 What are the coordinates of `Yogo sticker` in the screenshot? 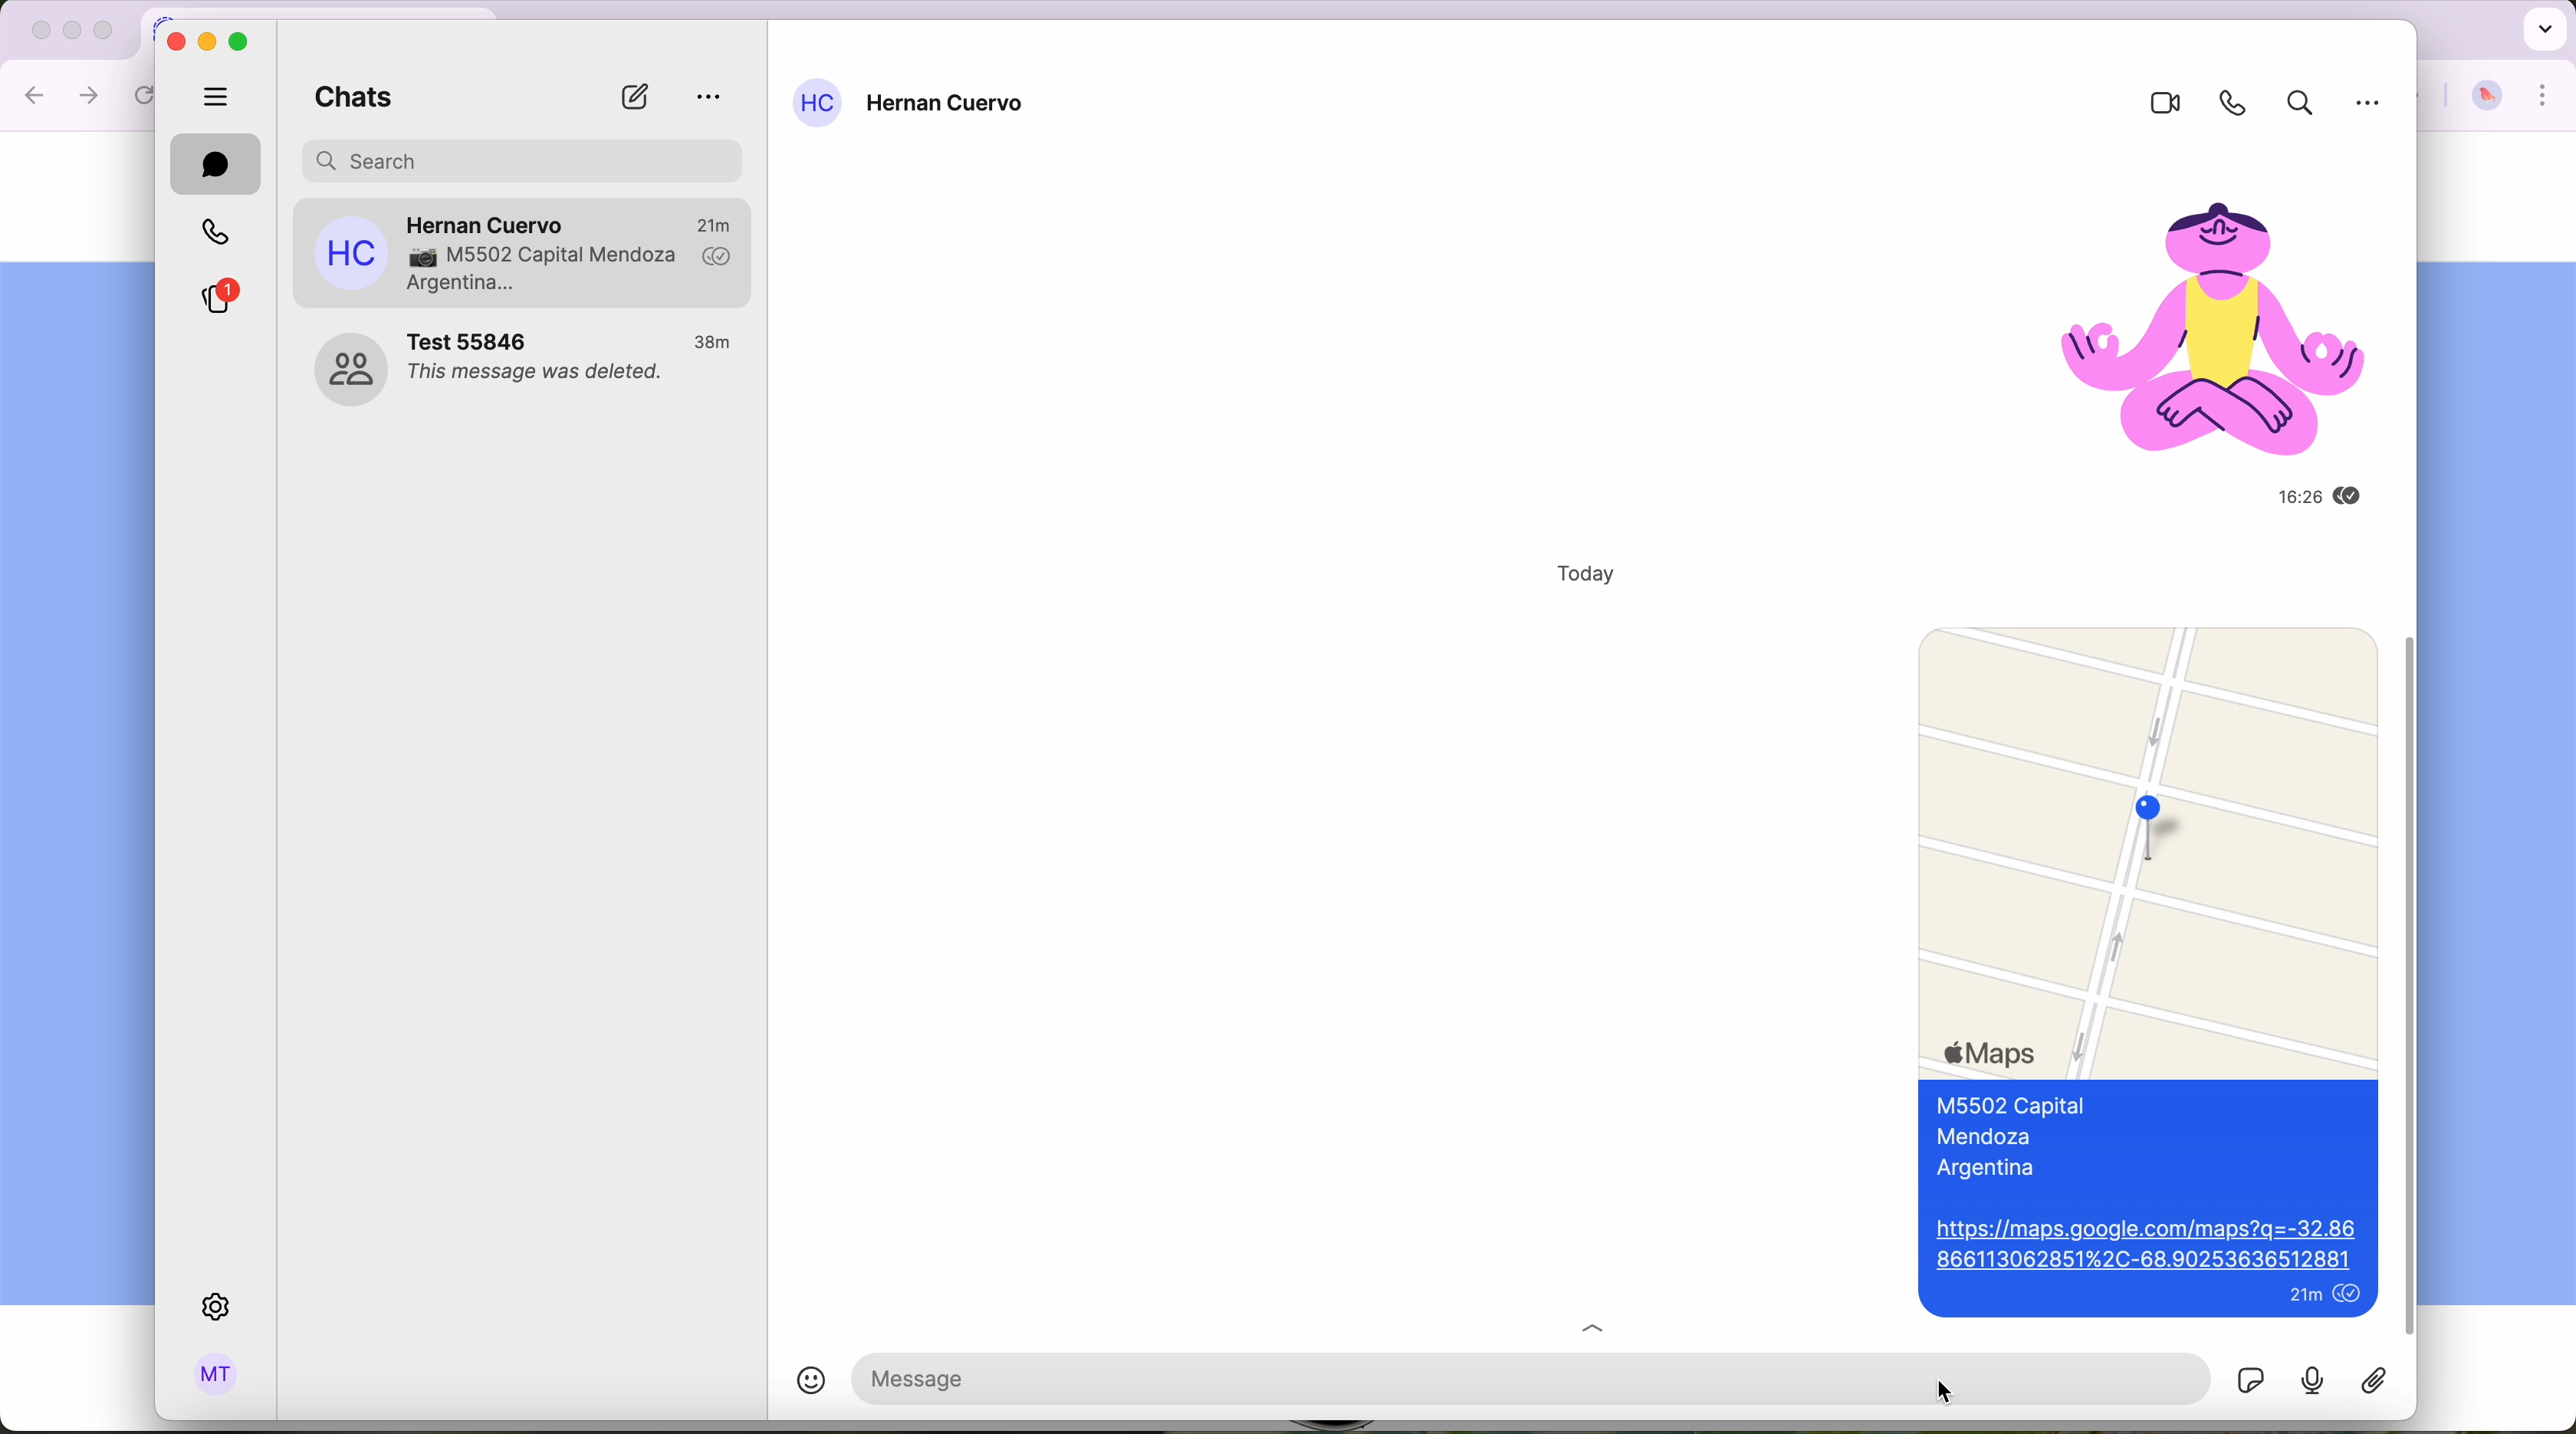 It's located at (2195, 312).